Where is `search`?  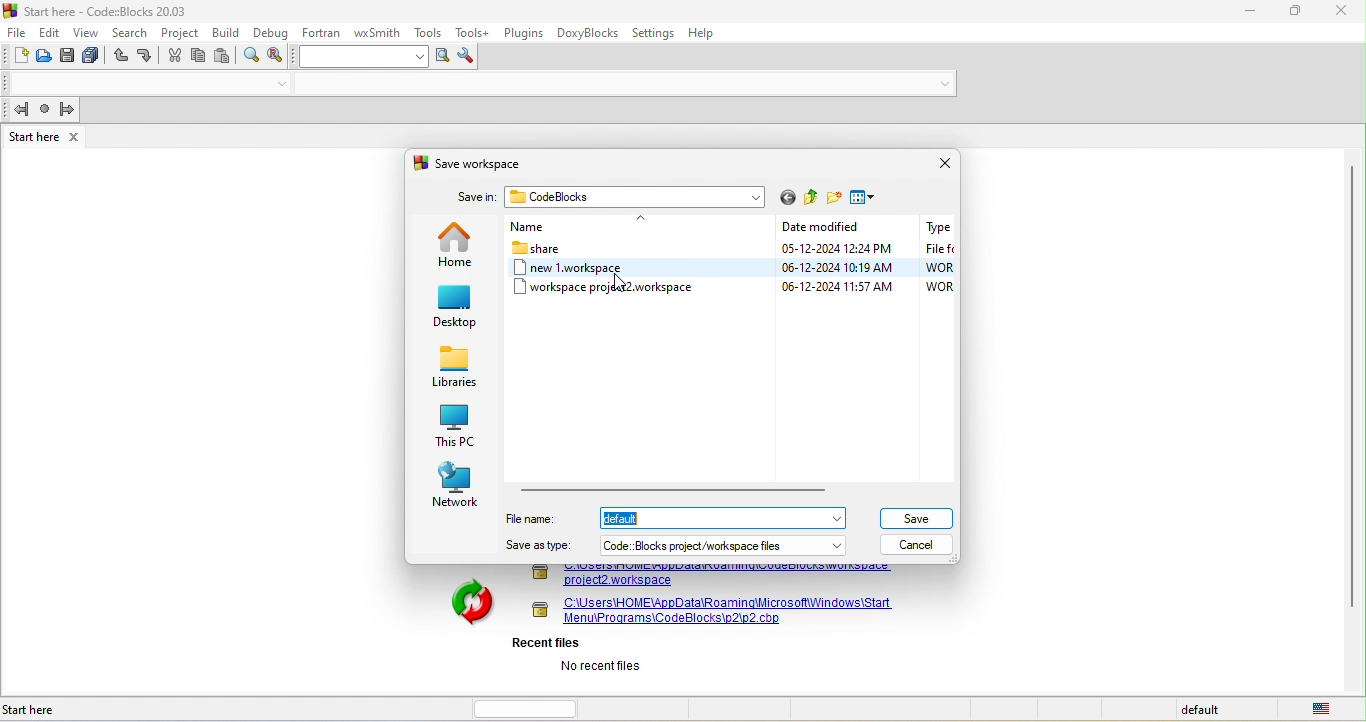 search is located at coordinates (133, 32).